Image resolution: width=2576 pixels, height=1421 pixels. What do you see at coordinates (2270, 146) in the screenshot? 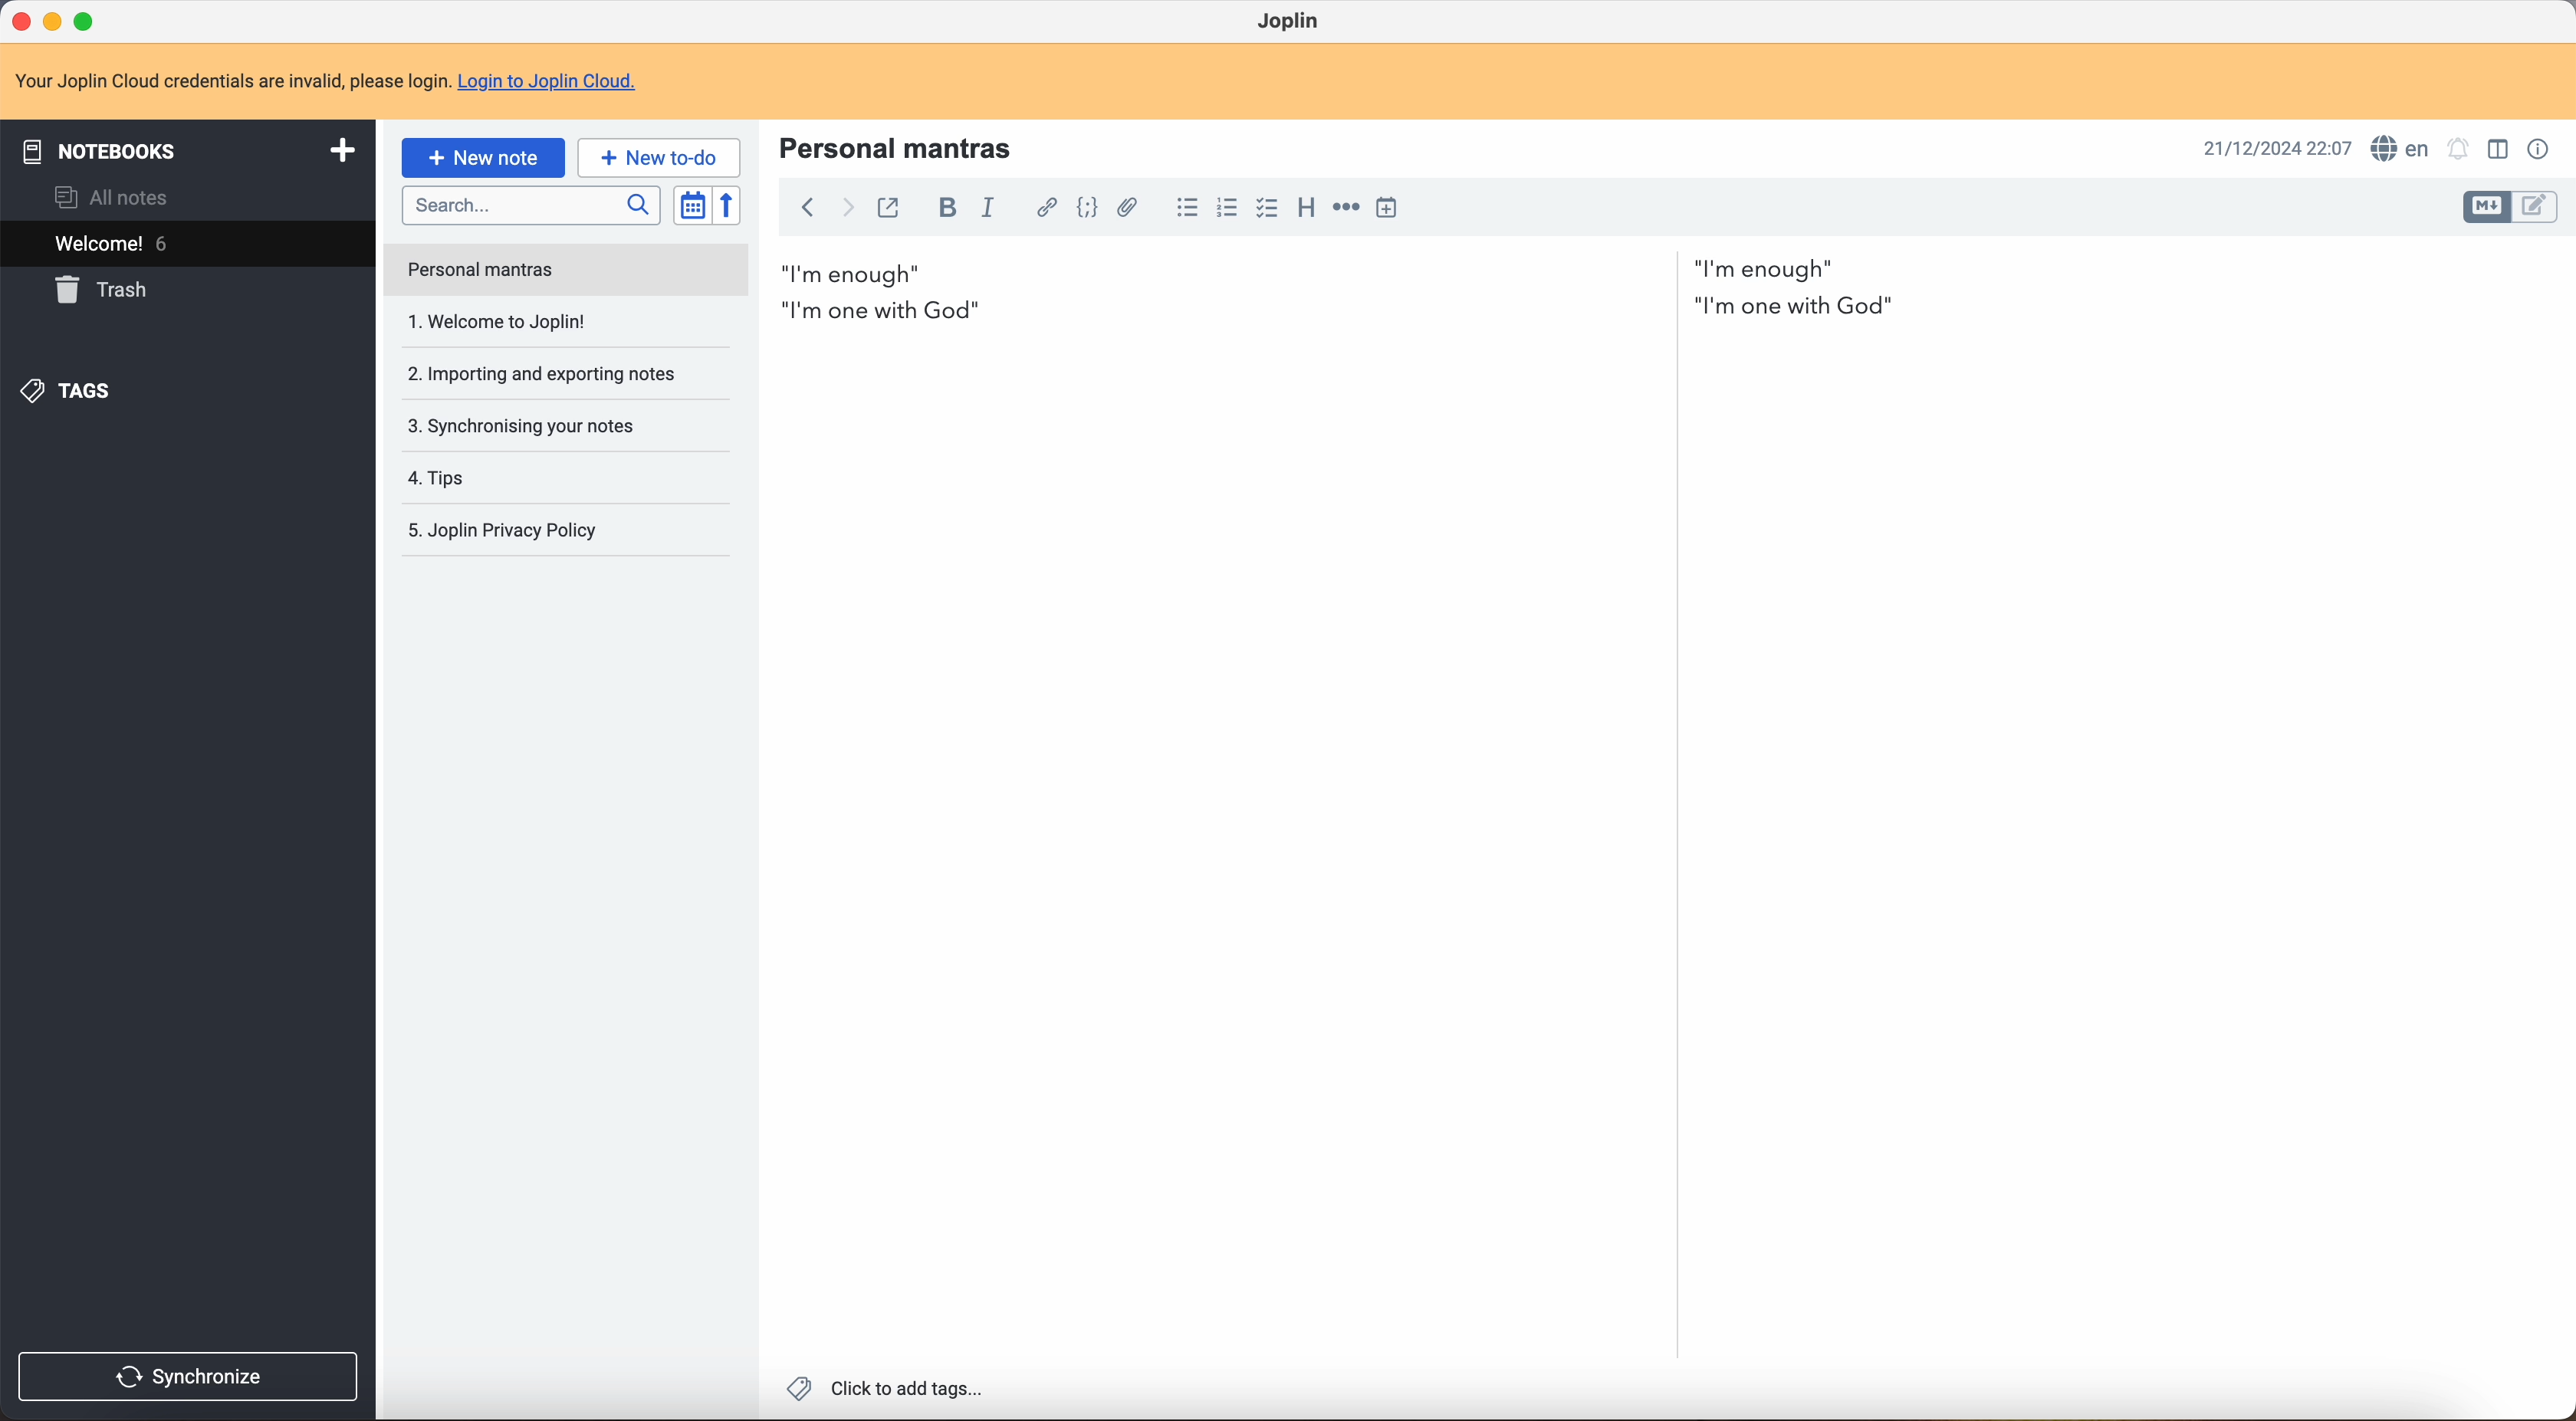
I see `date and hour` at bounding box center [2270, 146].